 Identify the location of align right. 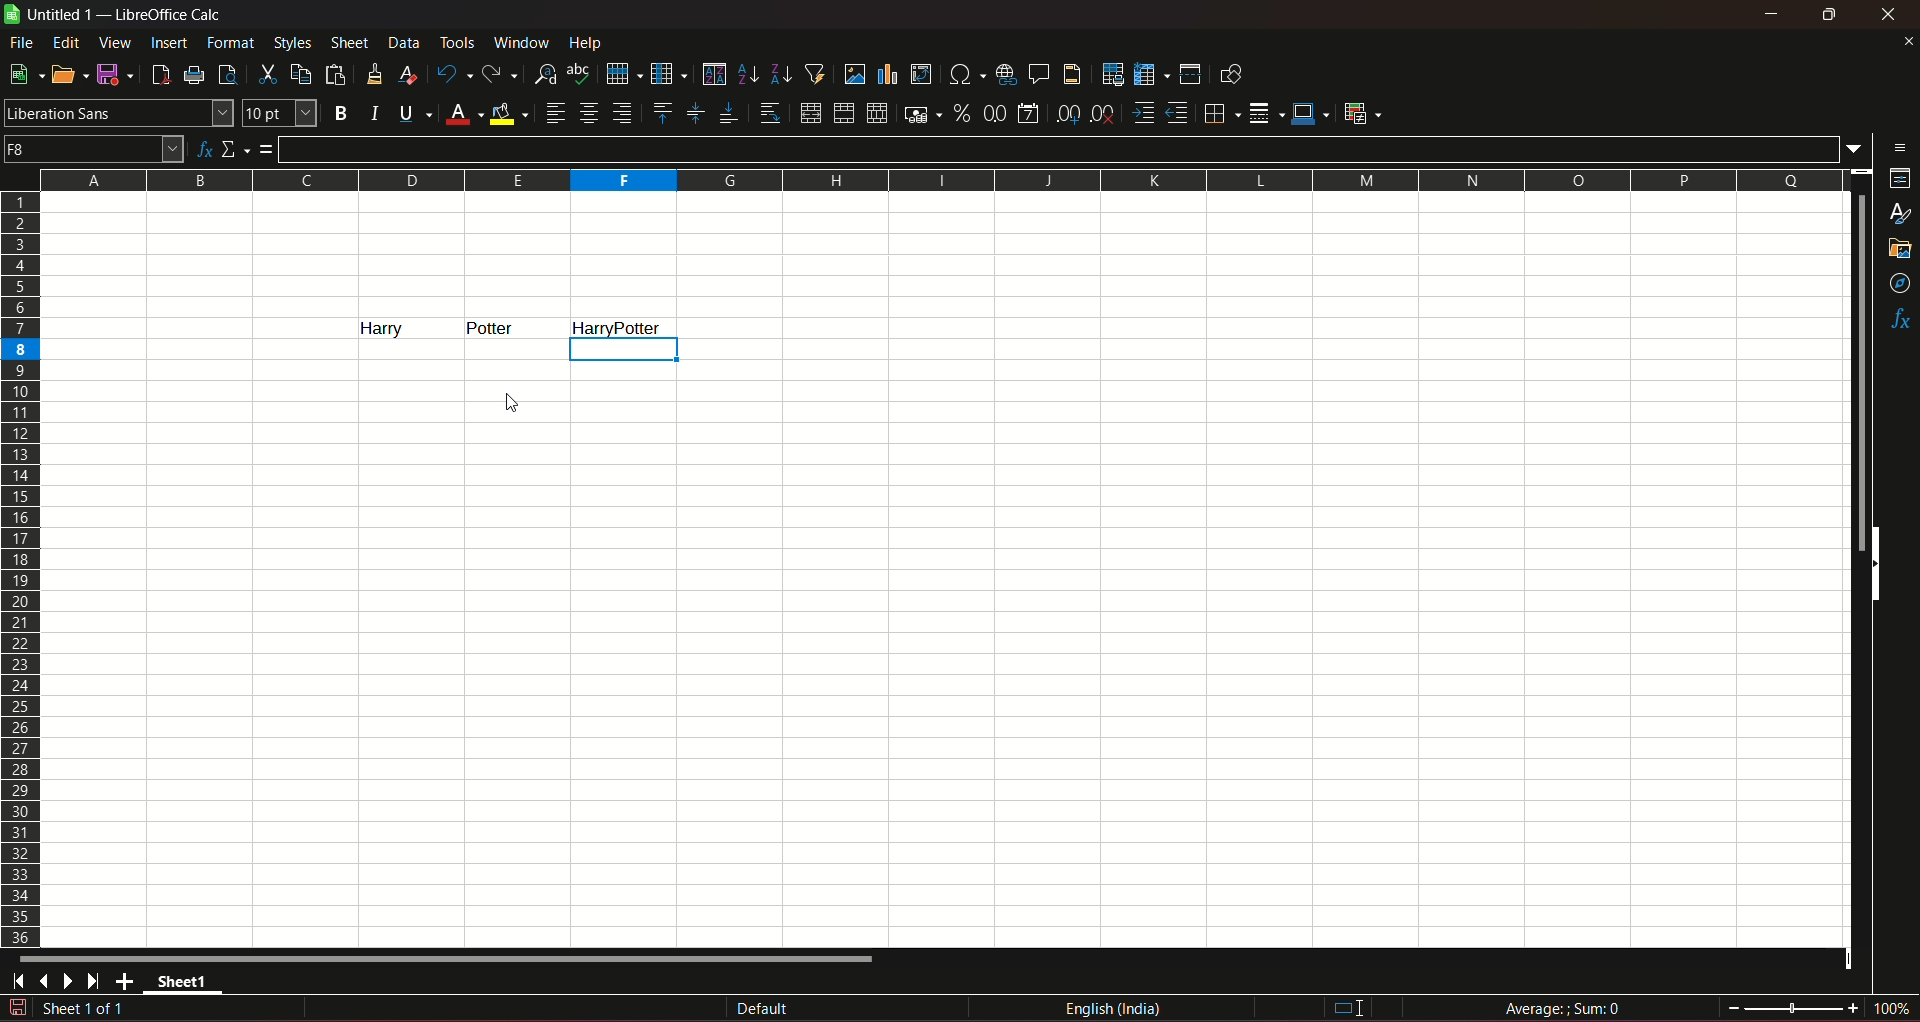
(625, 113).